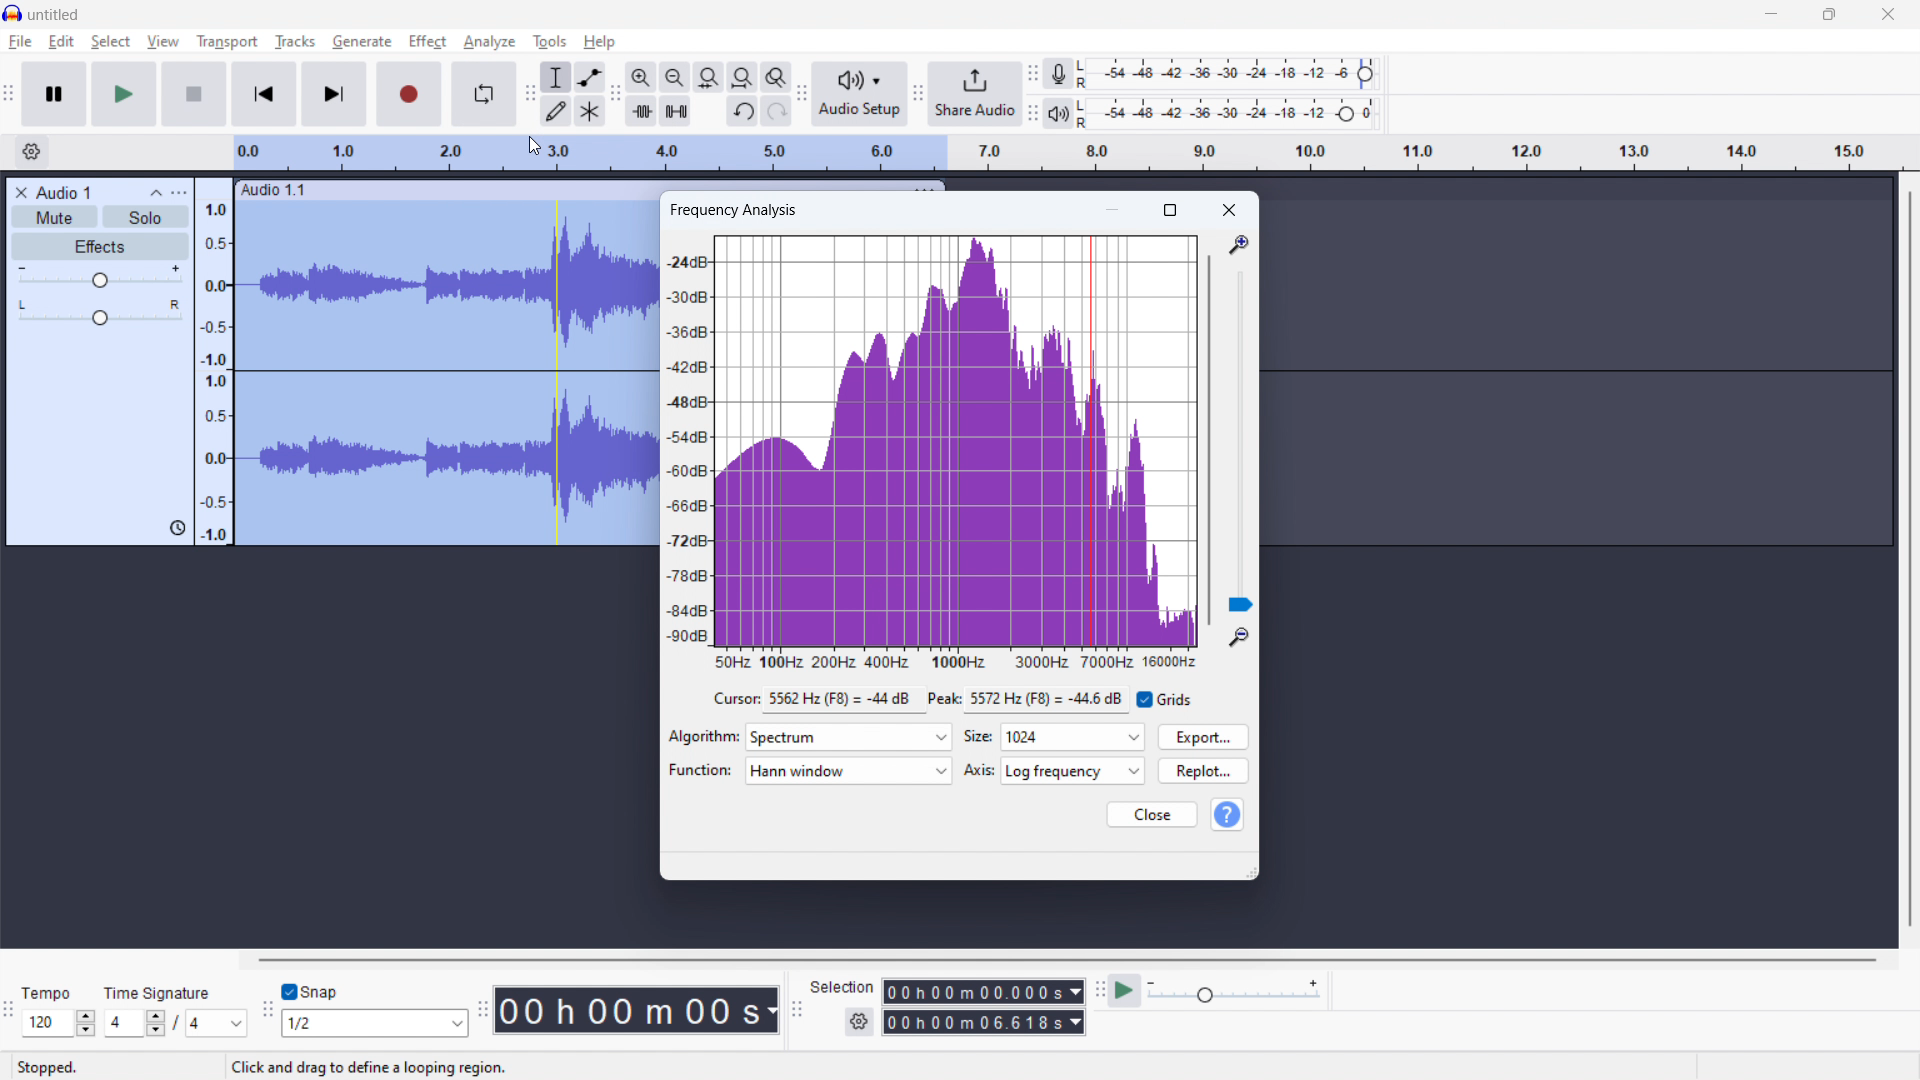 Image resolution: width=1920 pixels, height=1080 pixels. Describe the element at coordinates (146, 217) in the screenshot. I see `solo` at that location.